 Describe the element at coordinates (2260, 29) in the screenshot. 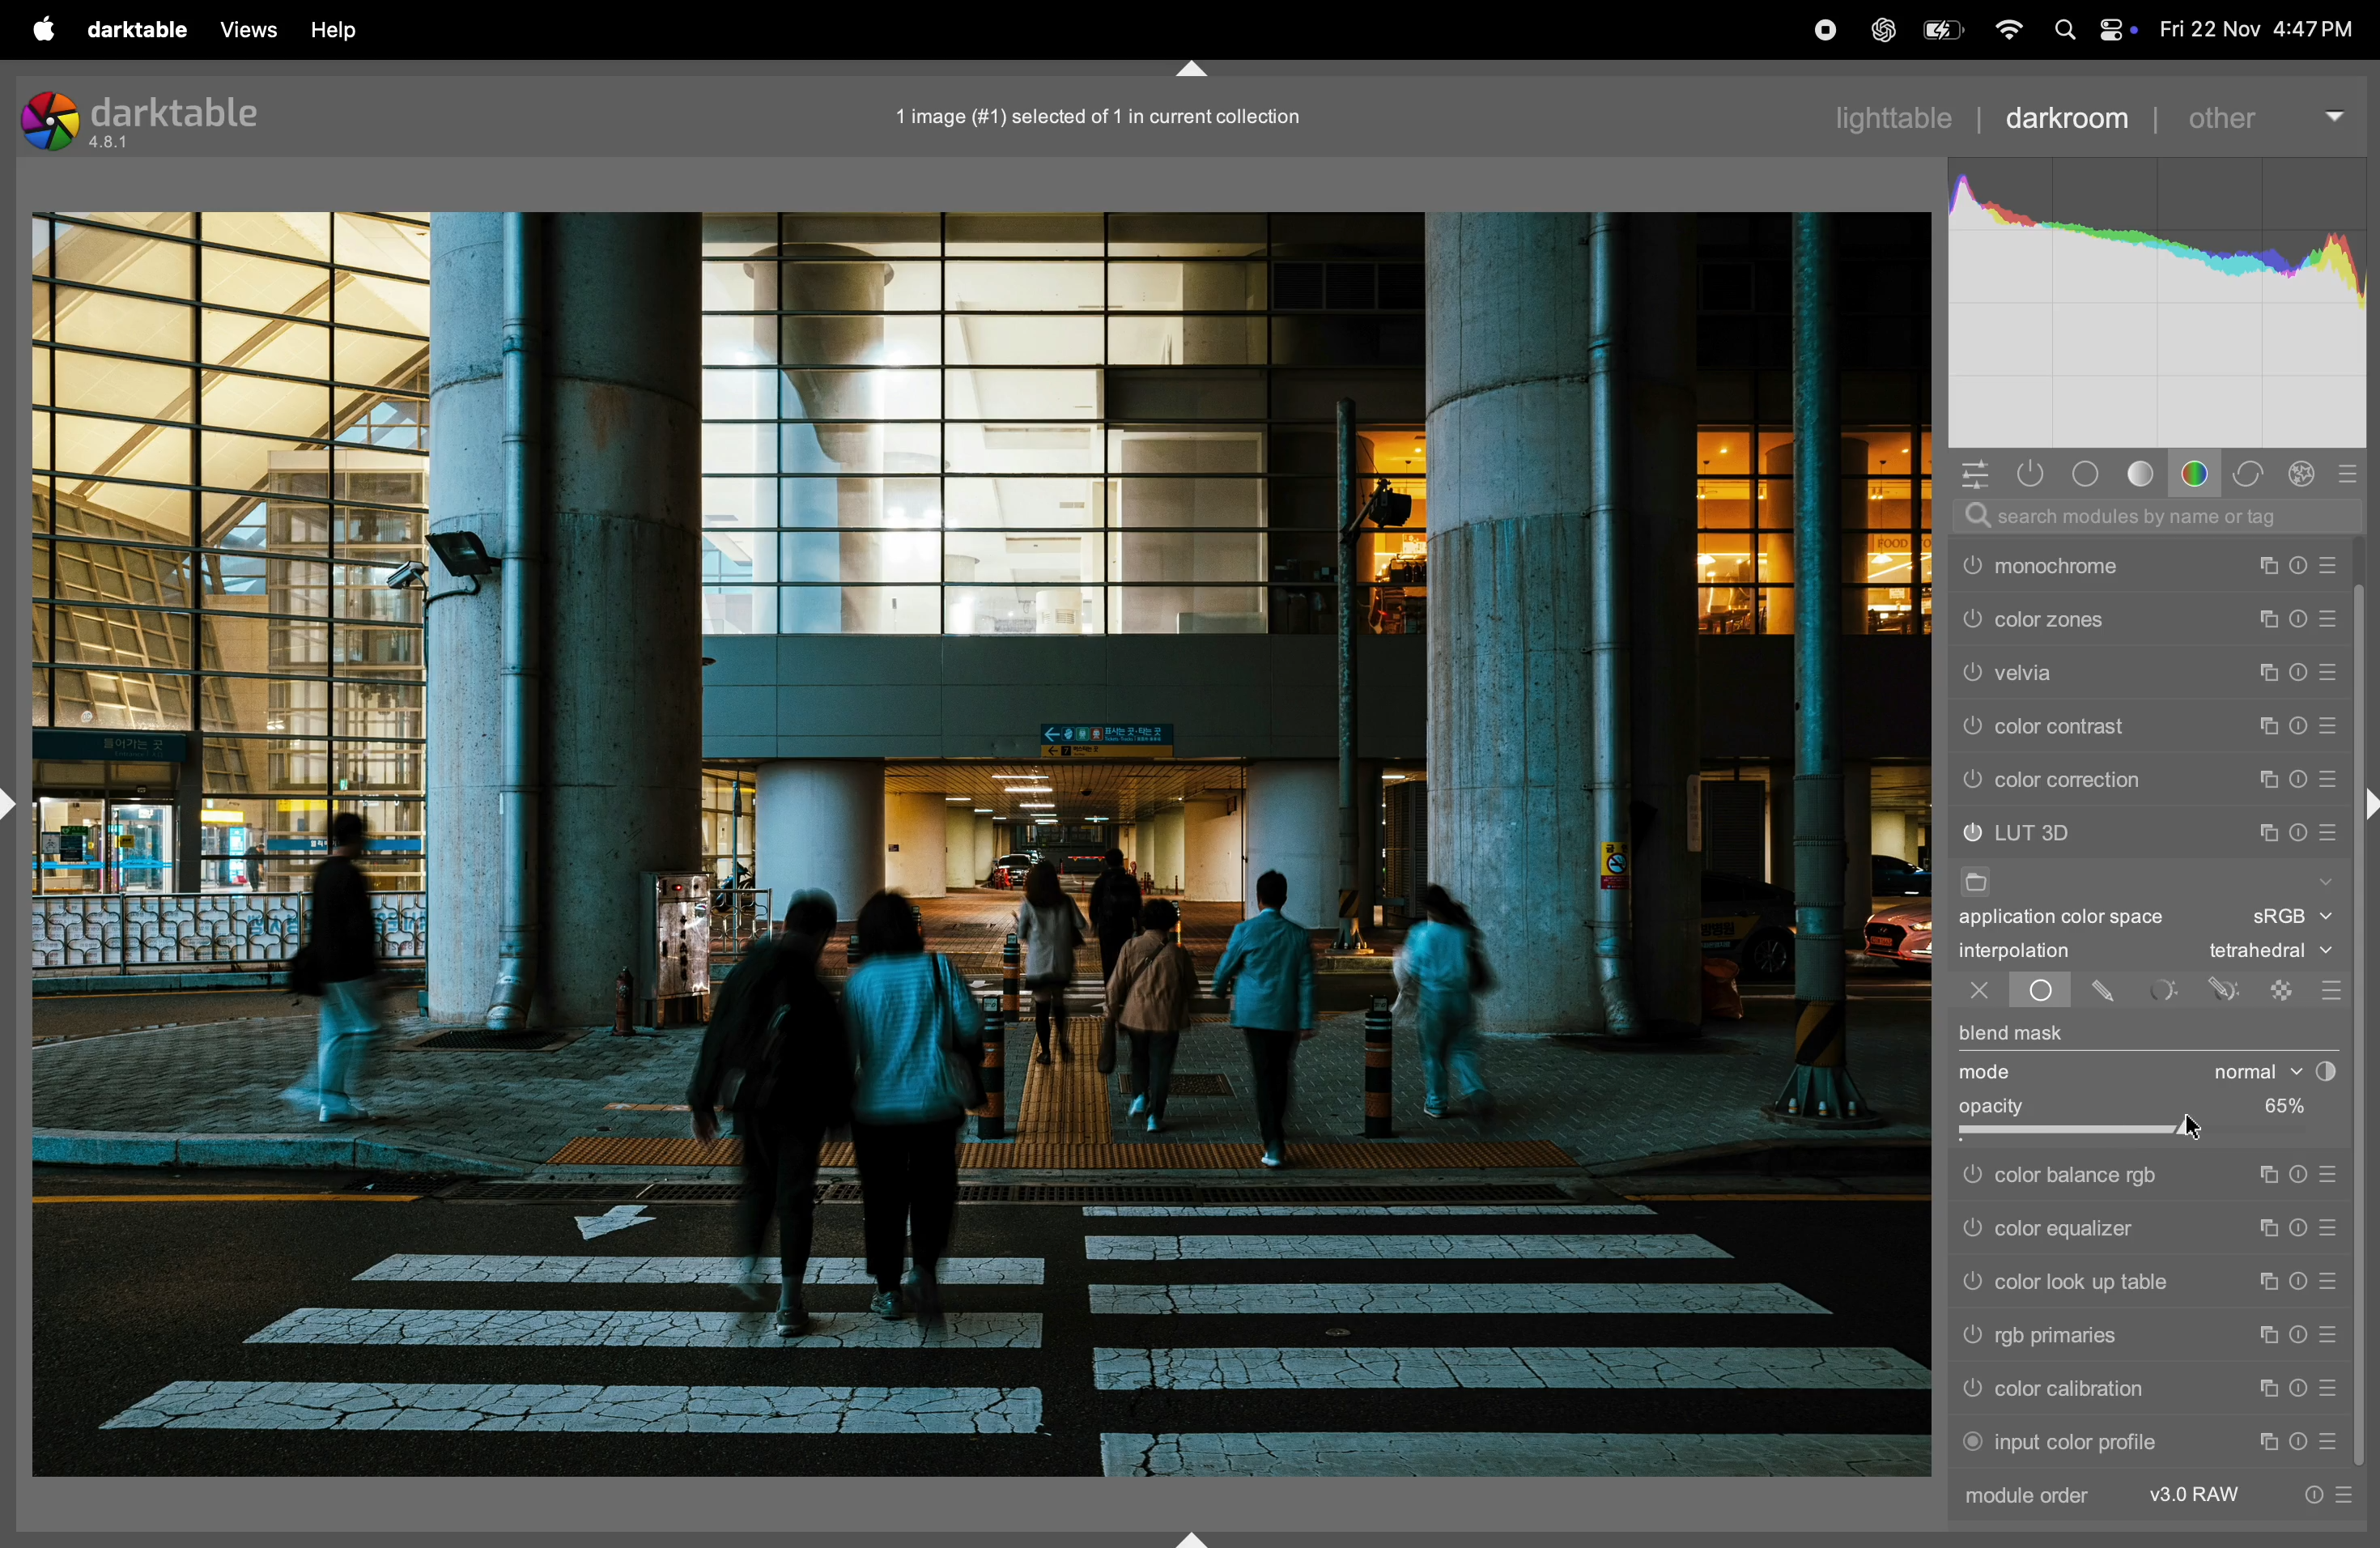

I see `date and time` at that location.